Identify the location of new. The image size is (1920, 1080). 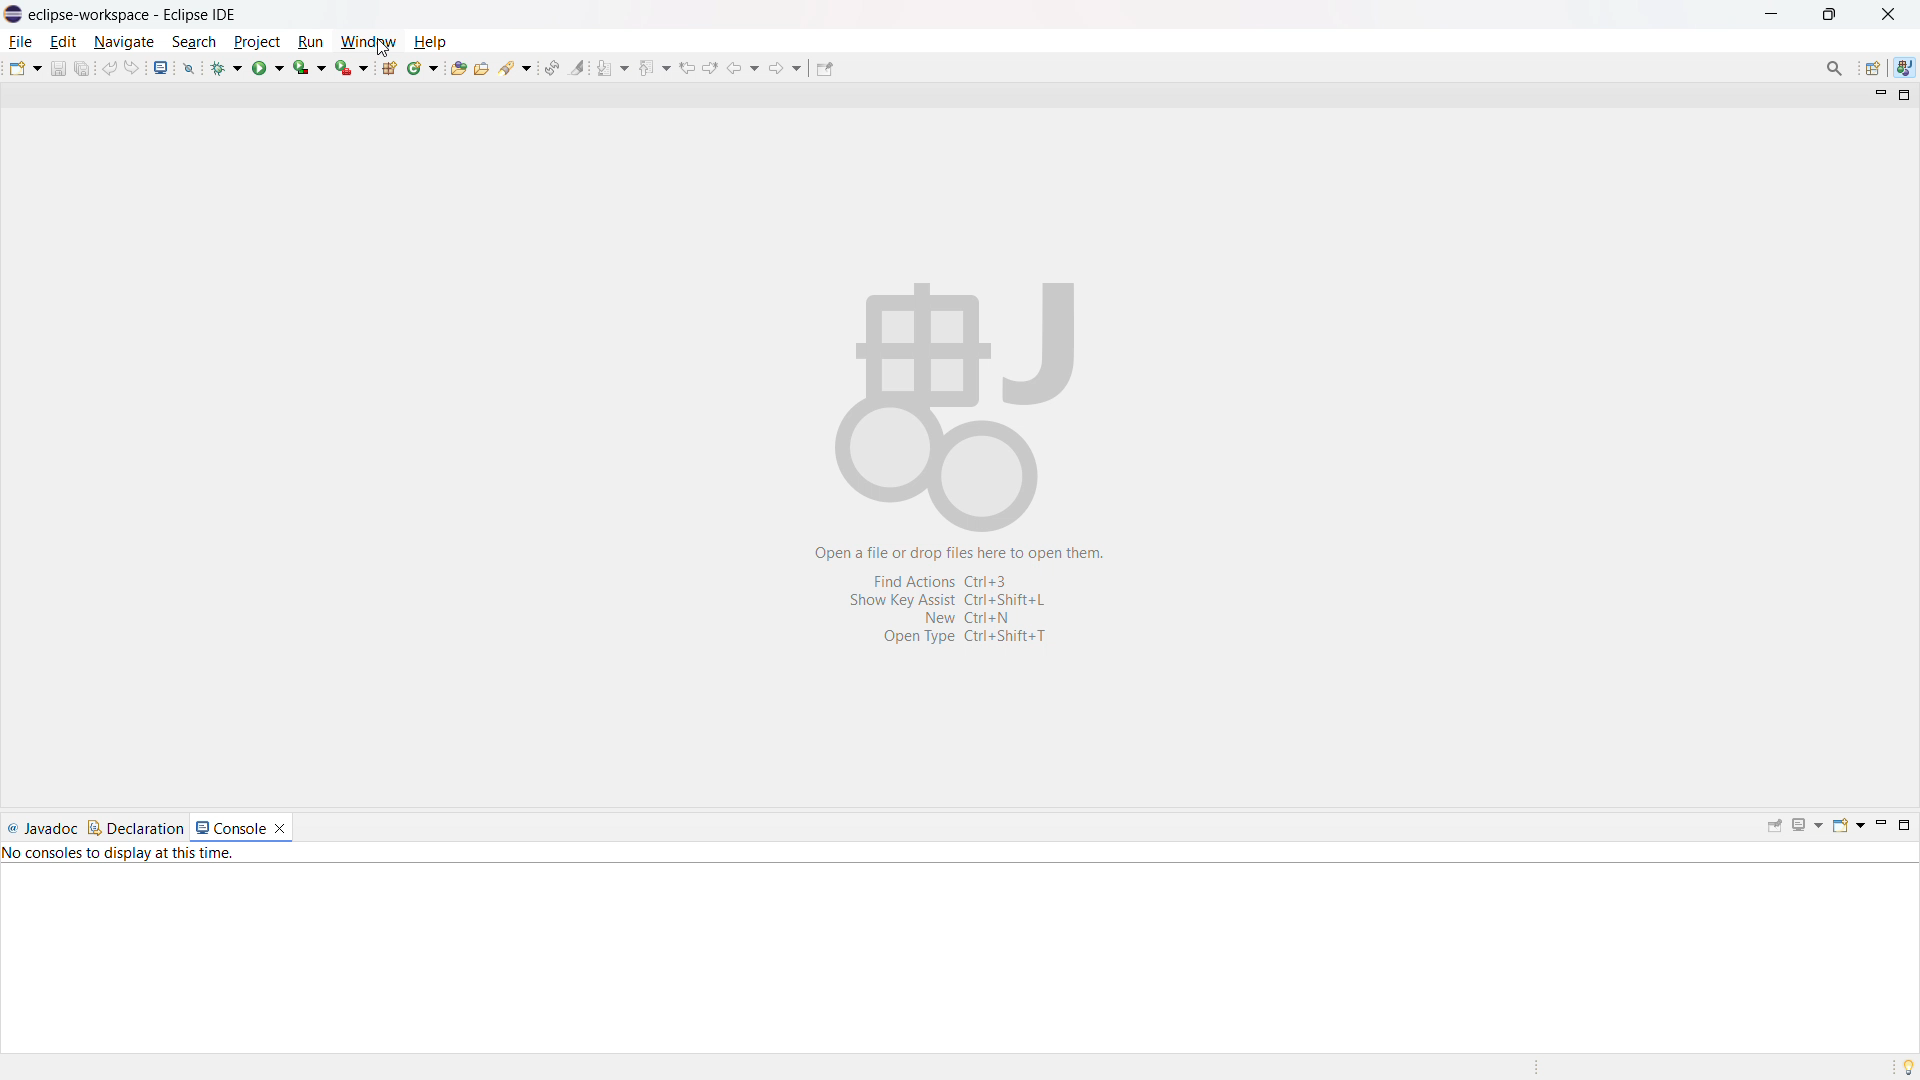
(23, 68).